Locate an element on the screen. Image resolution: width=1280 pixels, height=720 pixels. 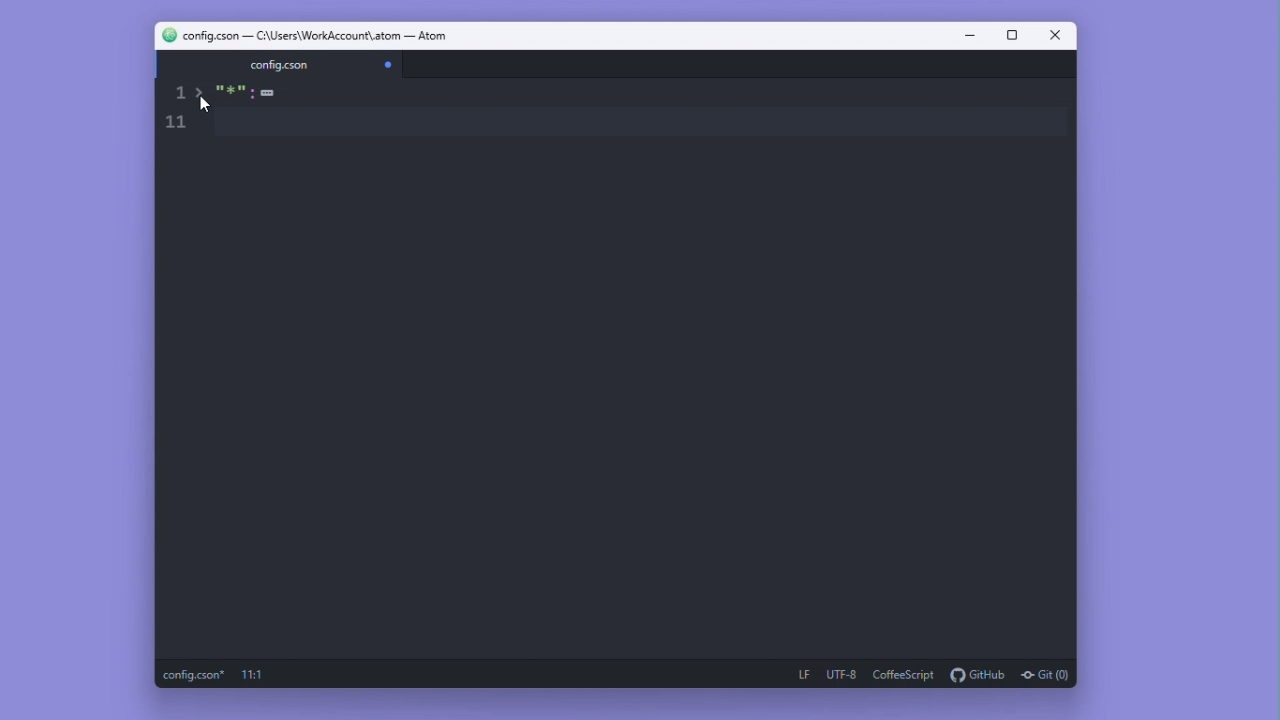
resize is located at coordinates (1012, 38).